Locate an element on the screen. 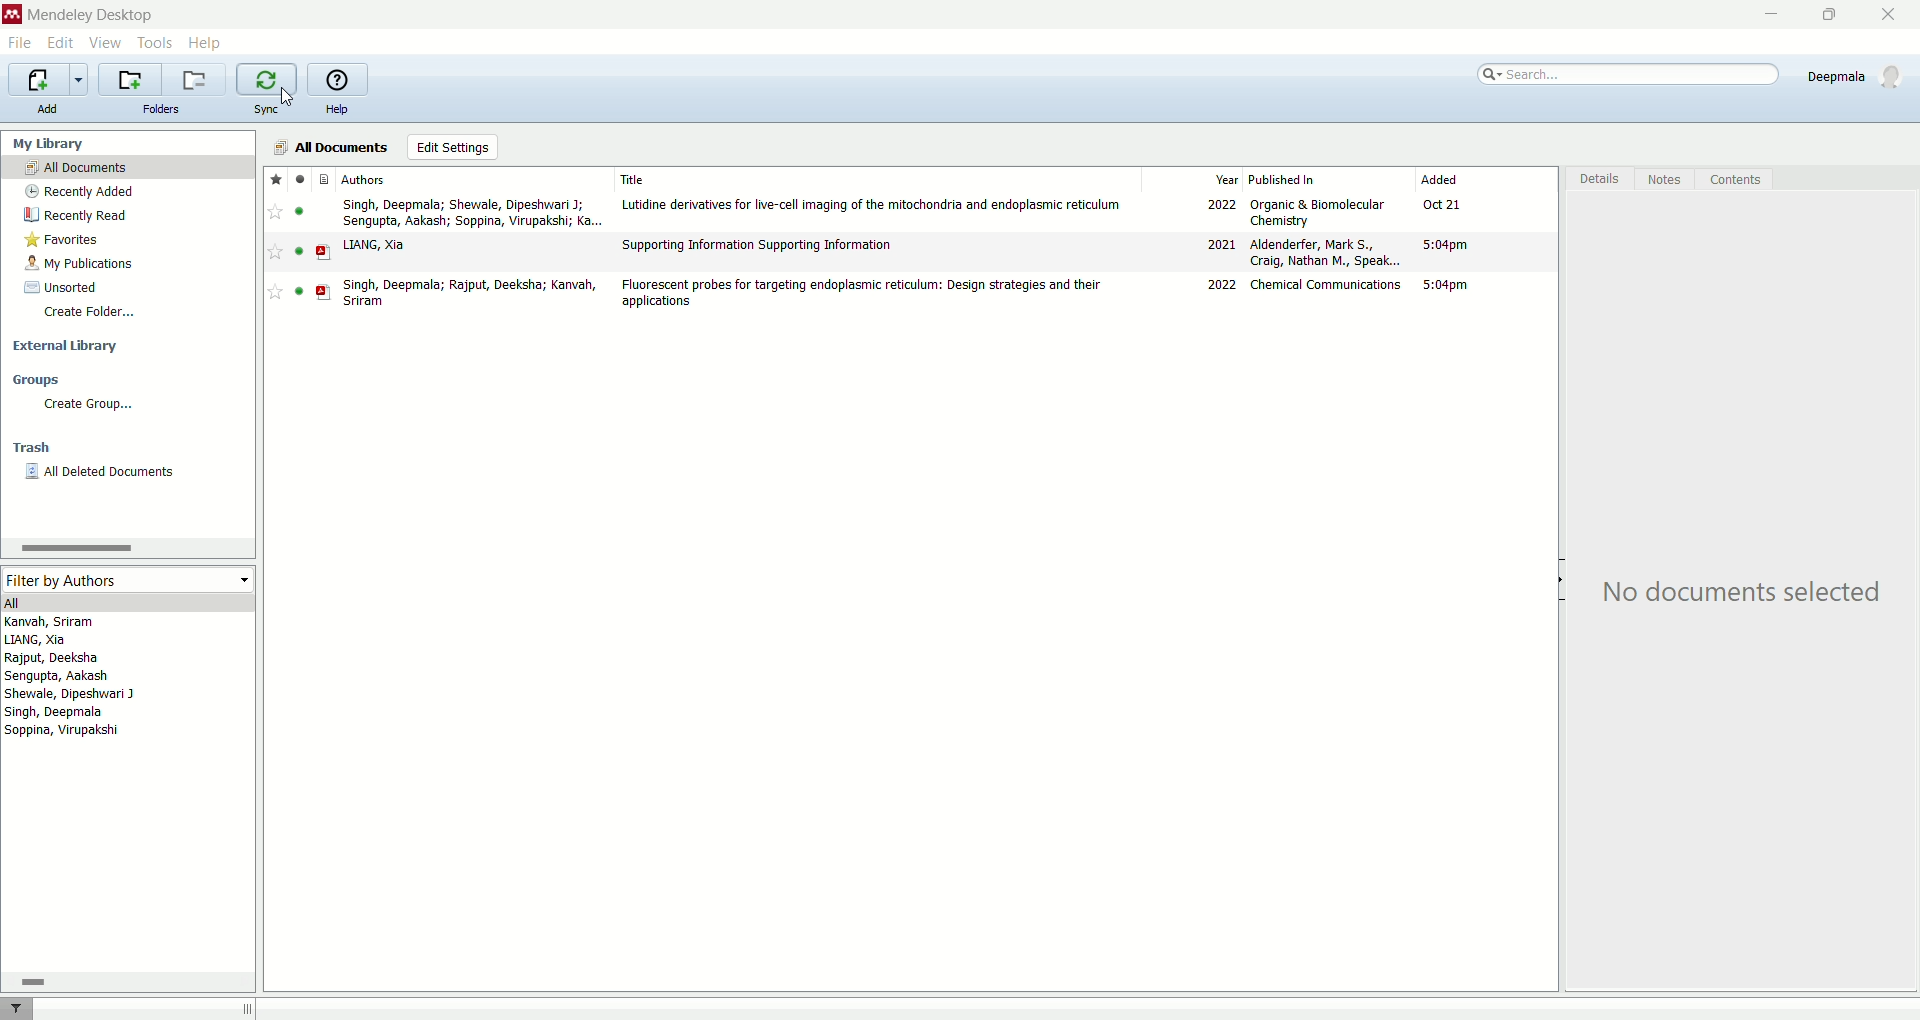 This screenshot has height=1020, width=1920. Deepmala is located at coordinates (1855, 77).